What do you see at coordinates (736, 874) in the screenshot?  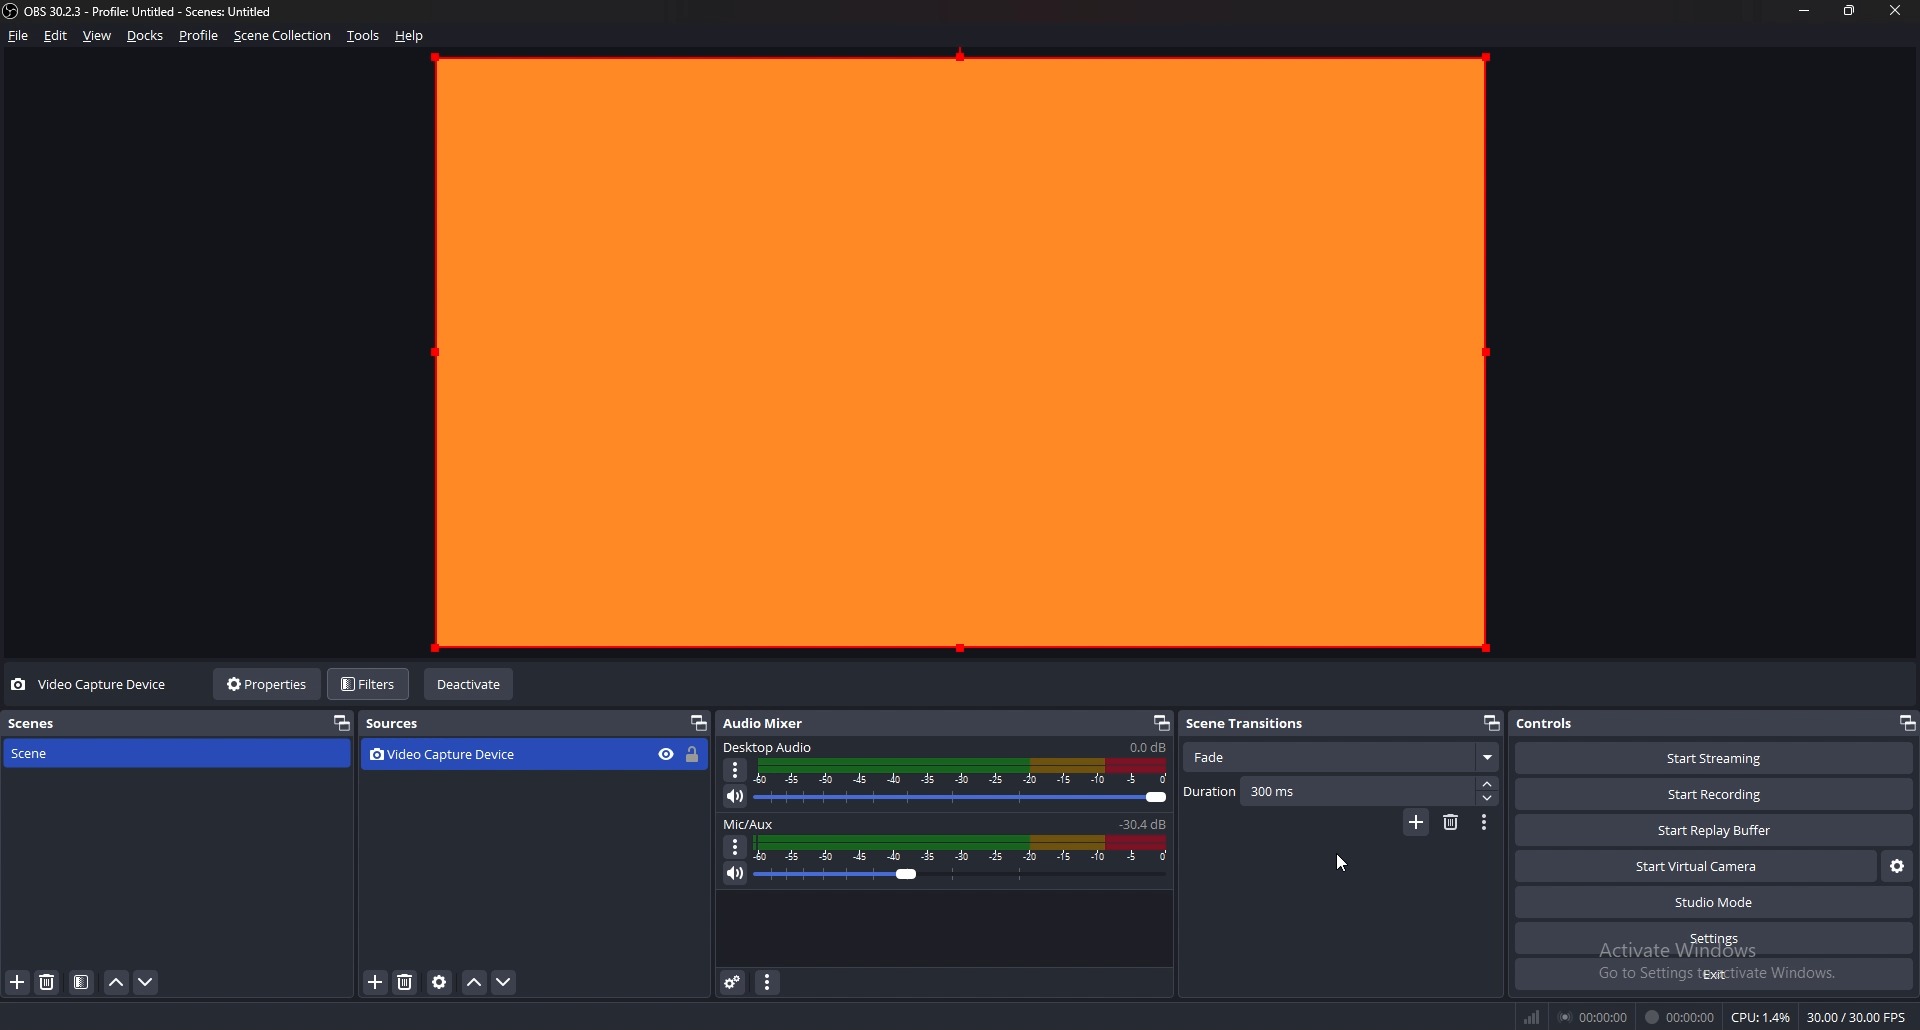 I see `mute` at bounding box center [736, 874].